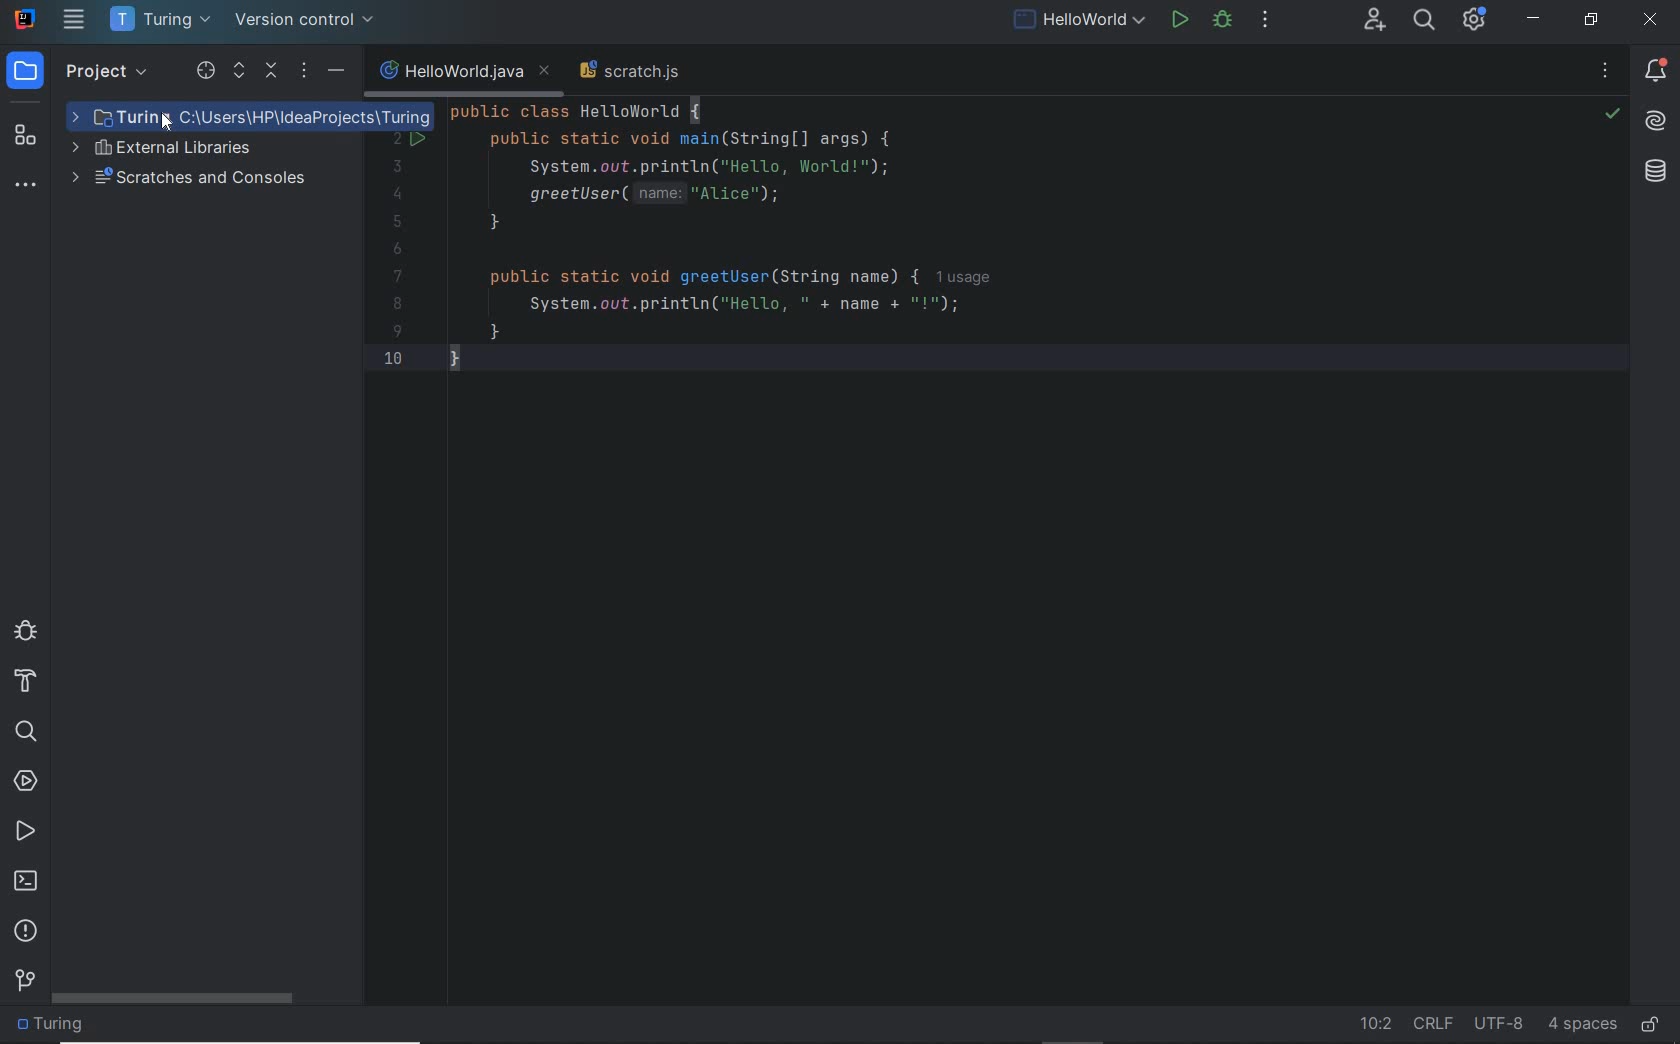 Image resolution: width=1680 pixels, height=1044 pixels. Describe the element at coordinates (26, 932) in the screenshot. I see `problems` at that location.